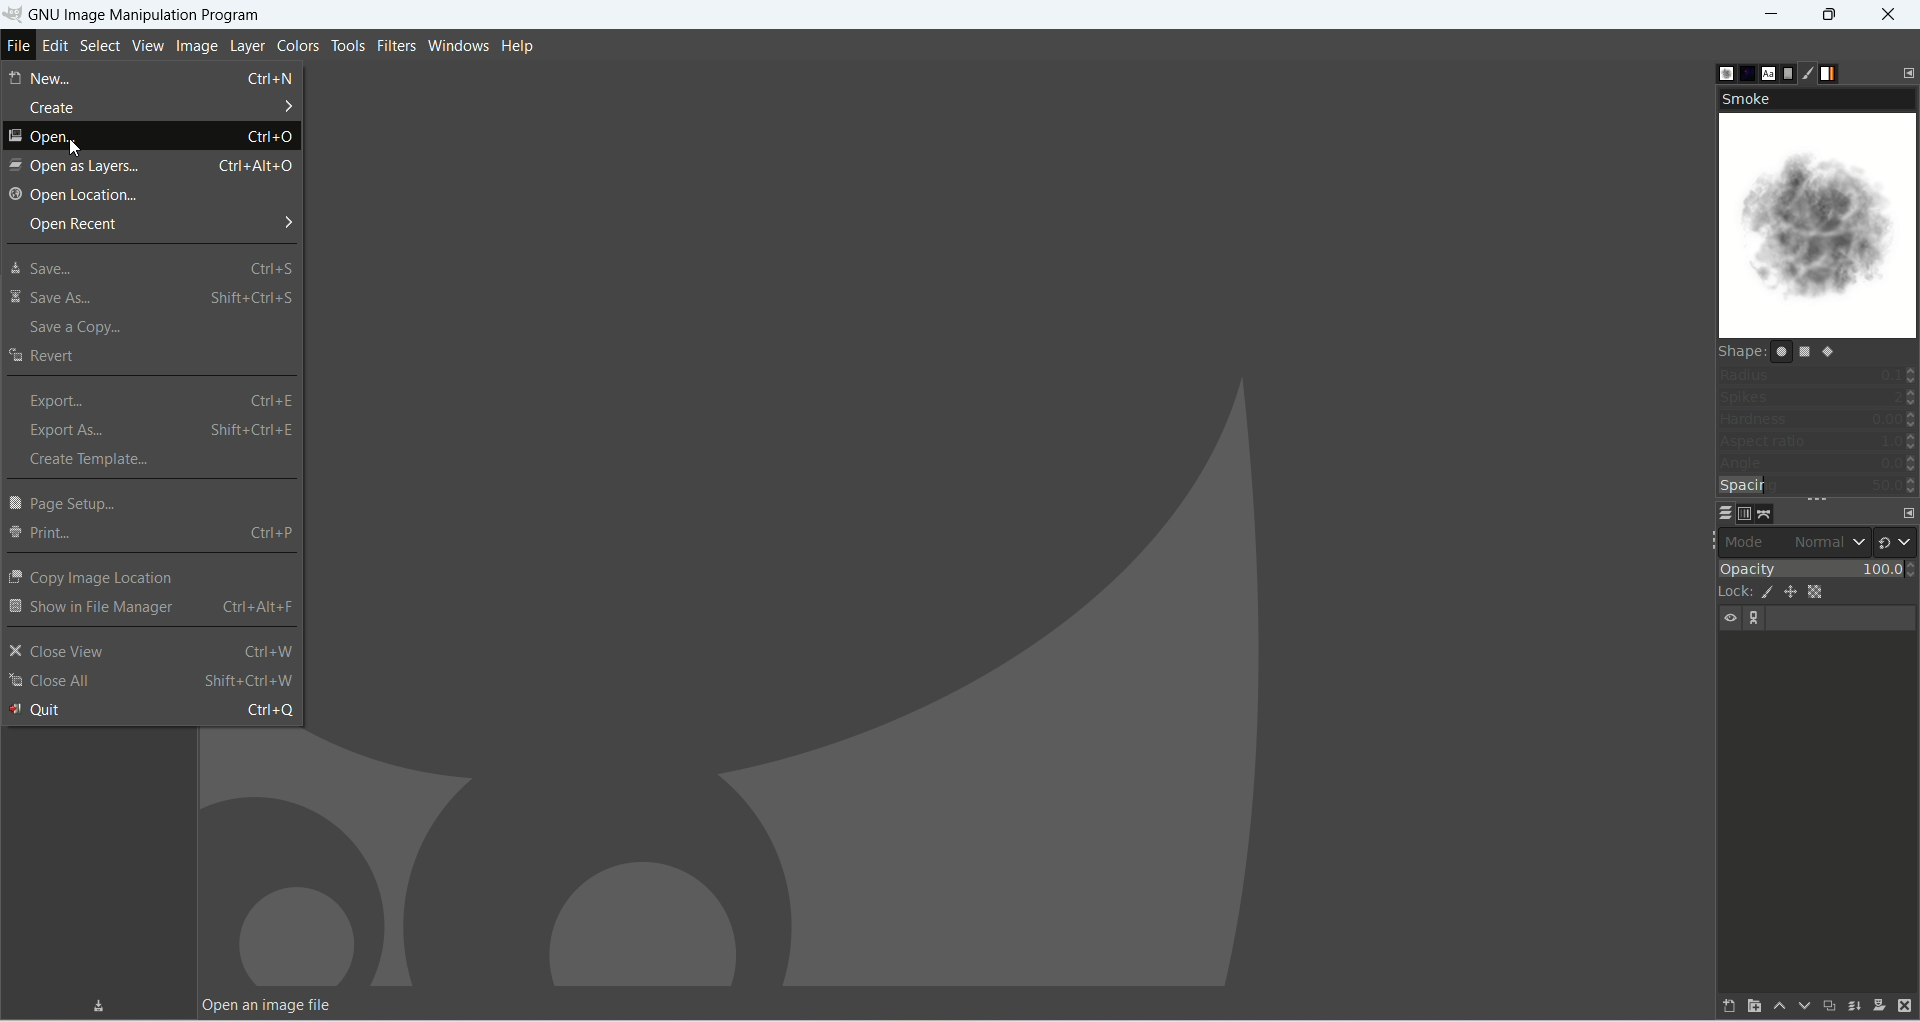 The width and height of the screenshot is (1920, 1022). Describe the element at coordinates (269, 1005) in the screenshot. I see `Open an image file` at that location.